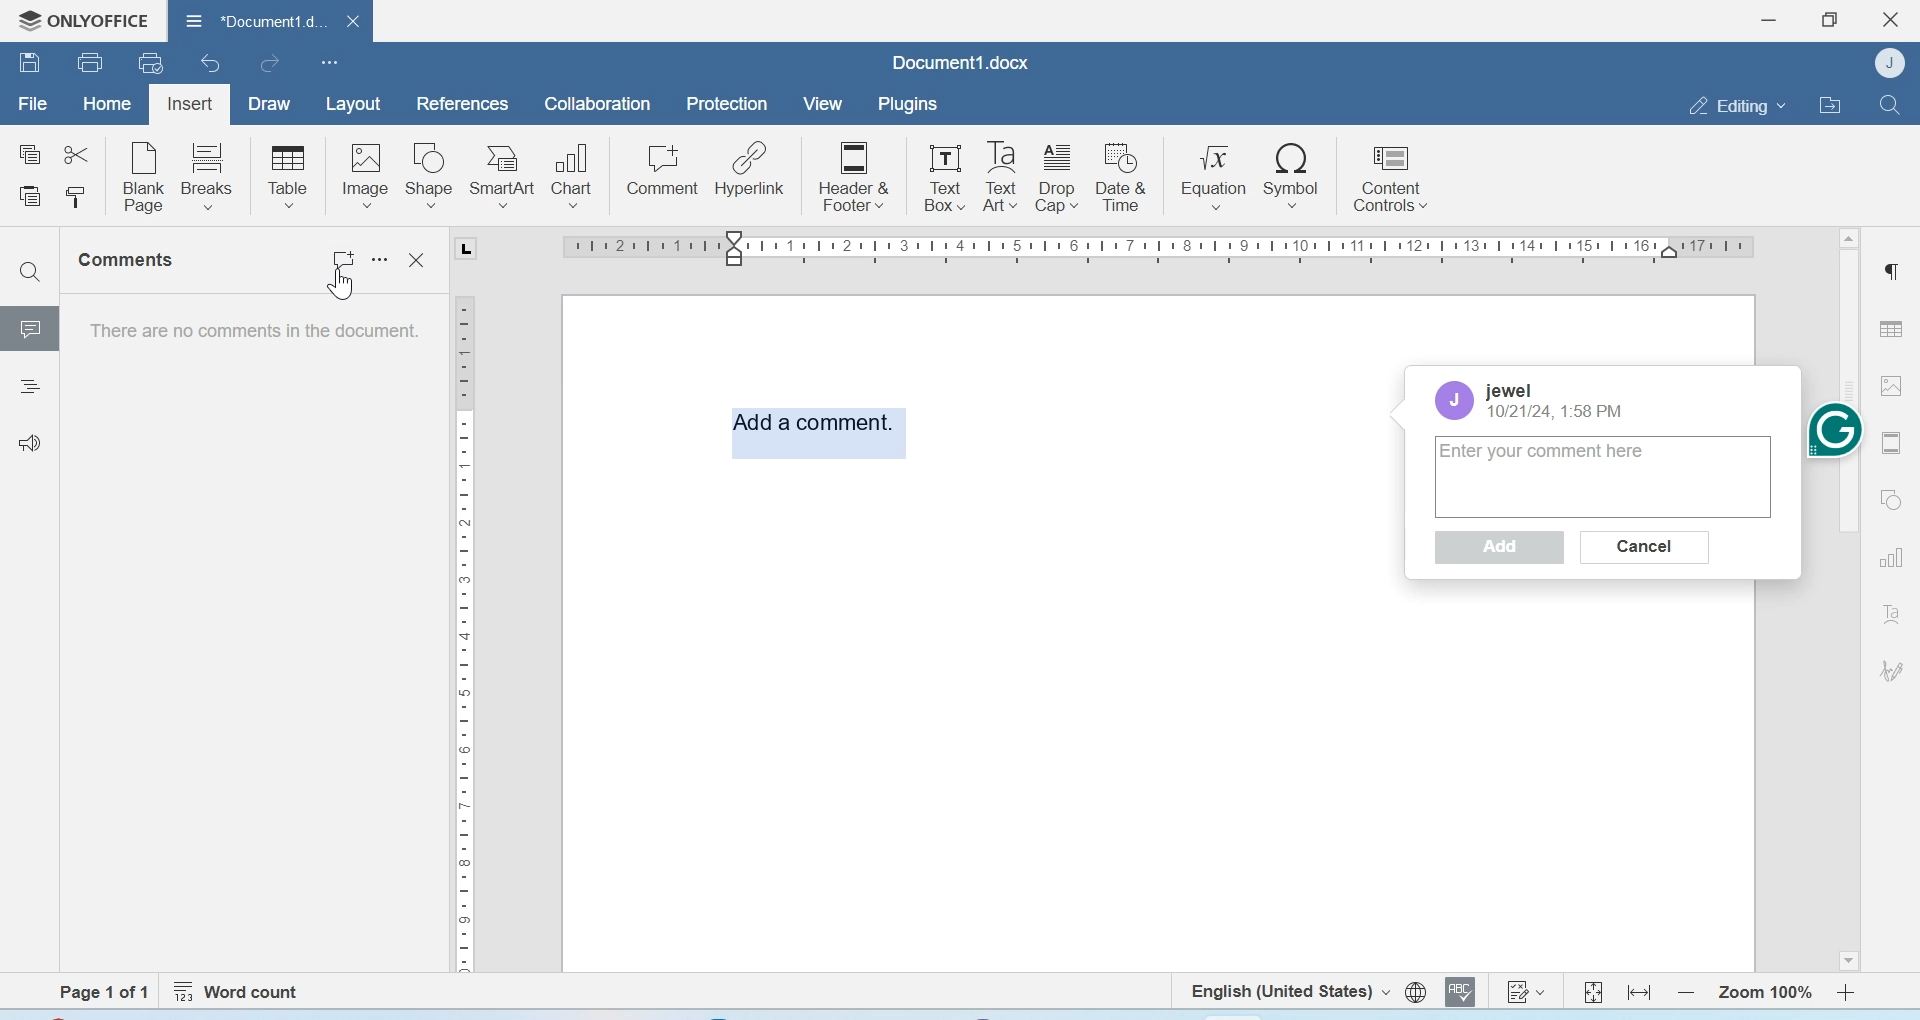 The image size is (1920, 1020). I want to click on Zoom in, so click(1847, 992).